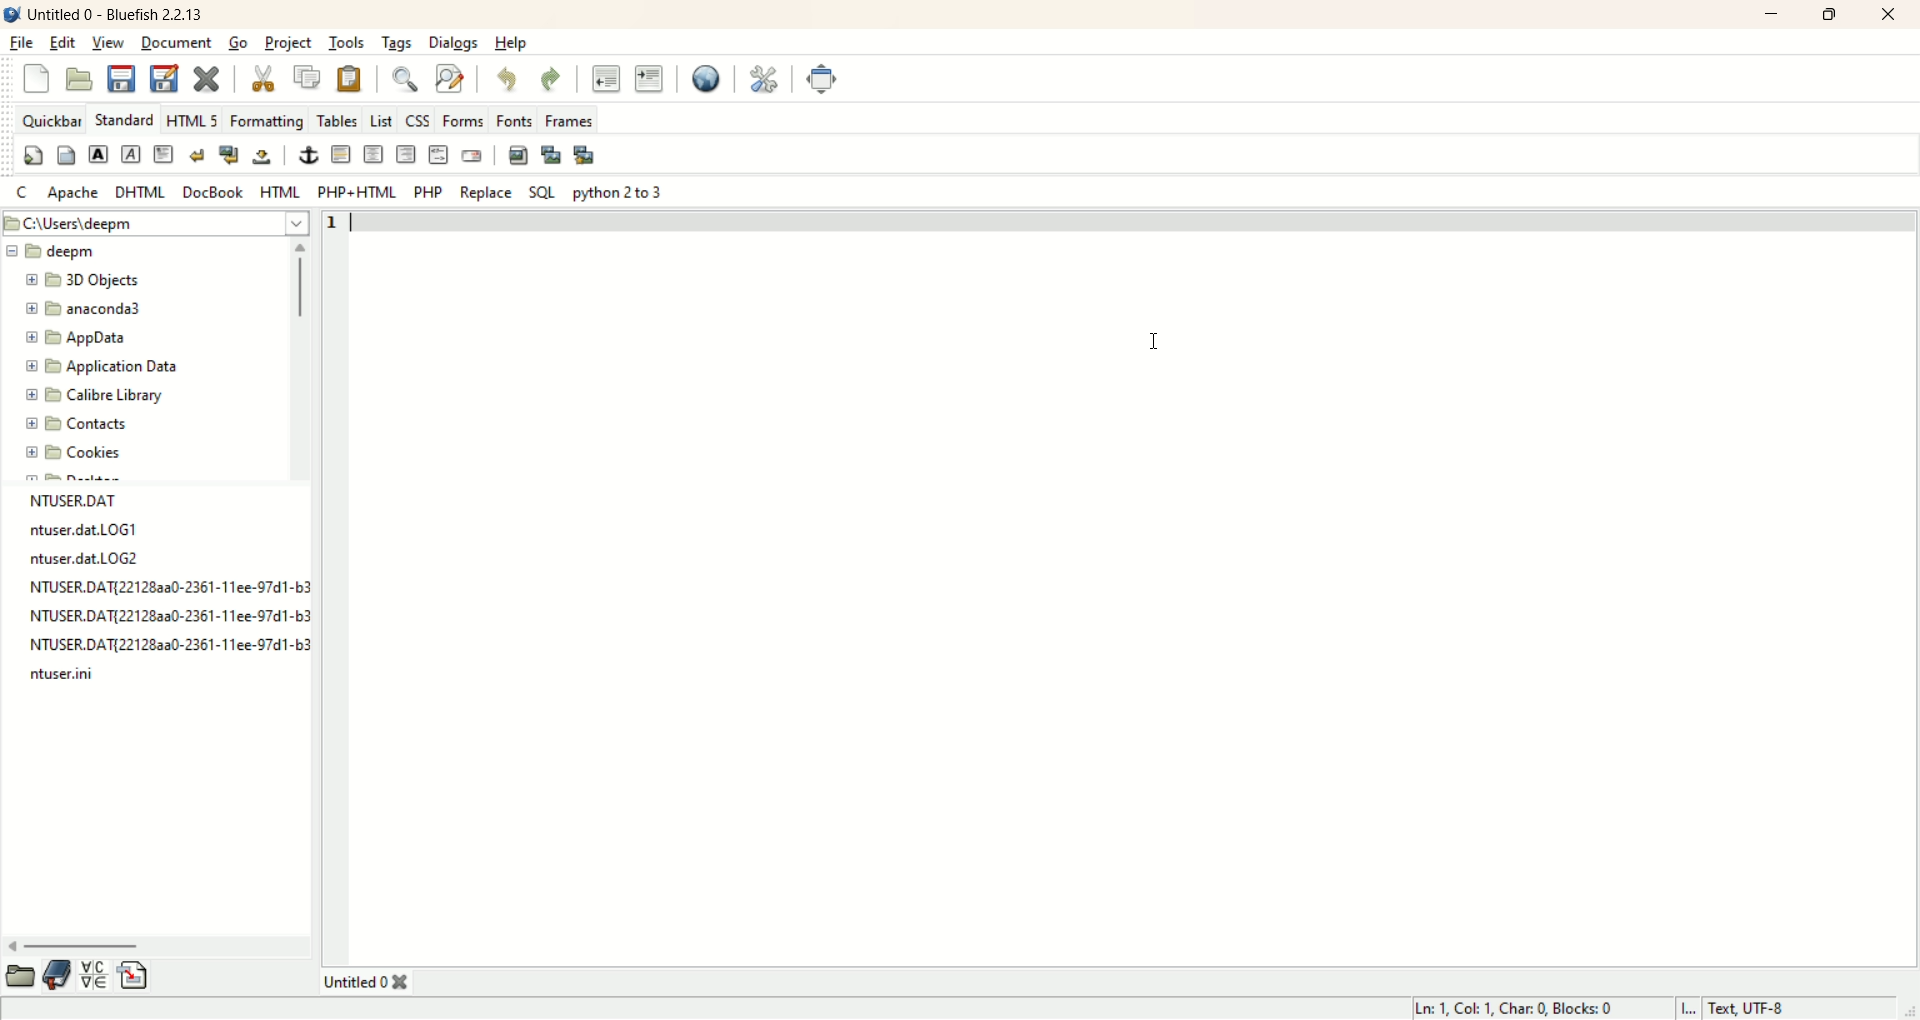  Describe the element at coordinates (296, 364) in the screenshot. I see `vertical scroll bar` at that location.